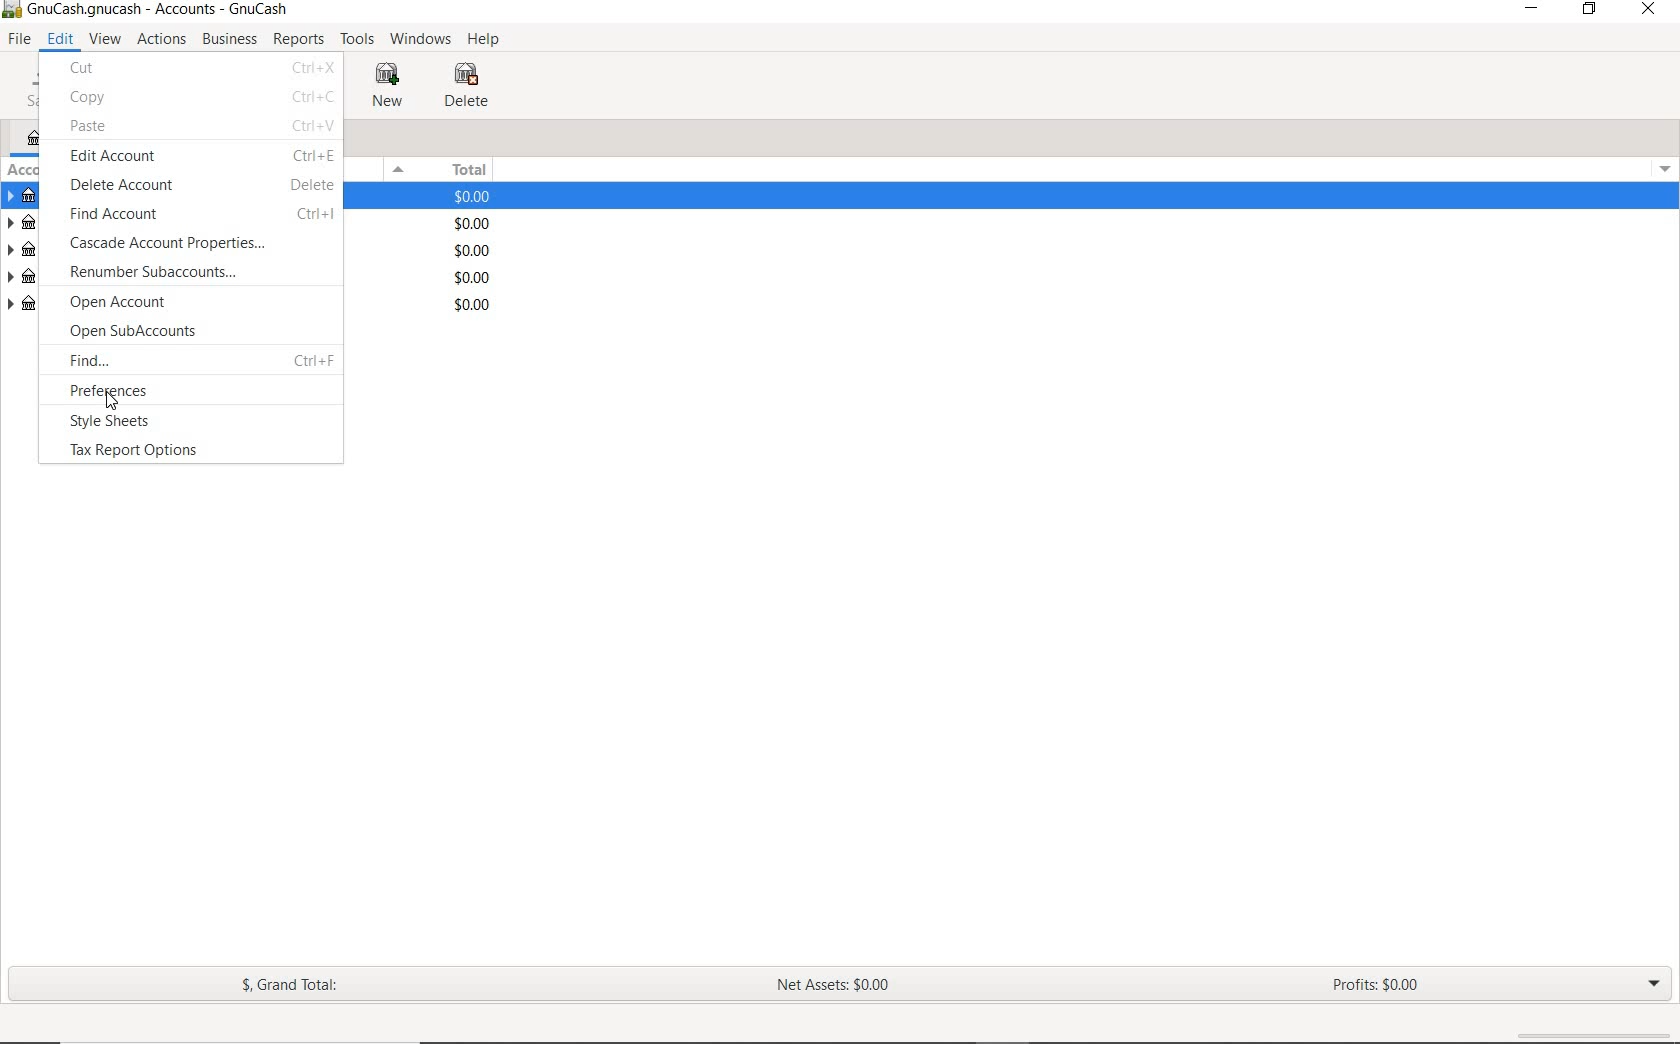 The height and width of the screenshot is (1044, 1680). Describe the element at coordinates (34, 137) in the screenshot. I see `ACCOUNTS` at that location.